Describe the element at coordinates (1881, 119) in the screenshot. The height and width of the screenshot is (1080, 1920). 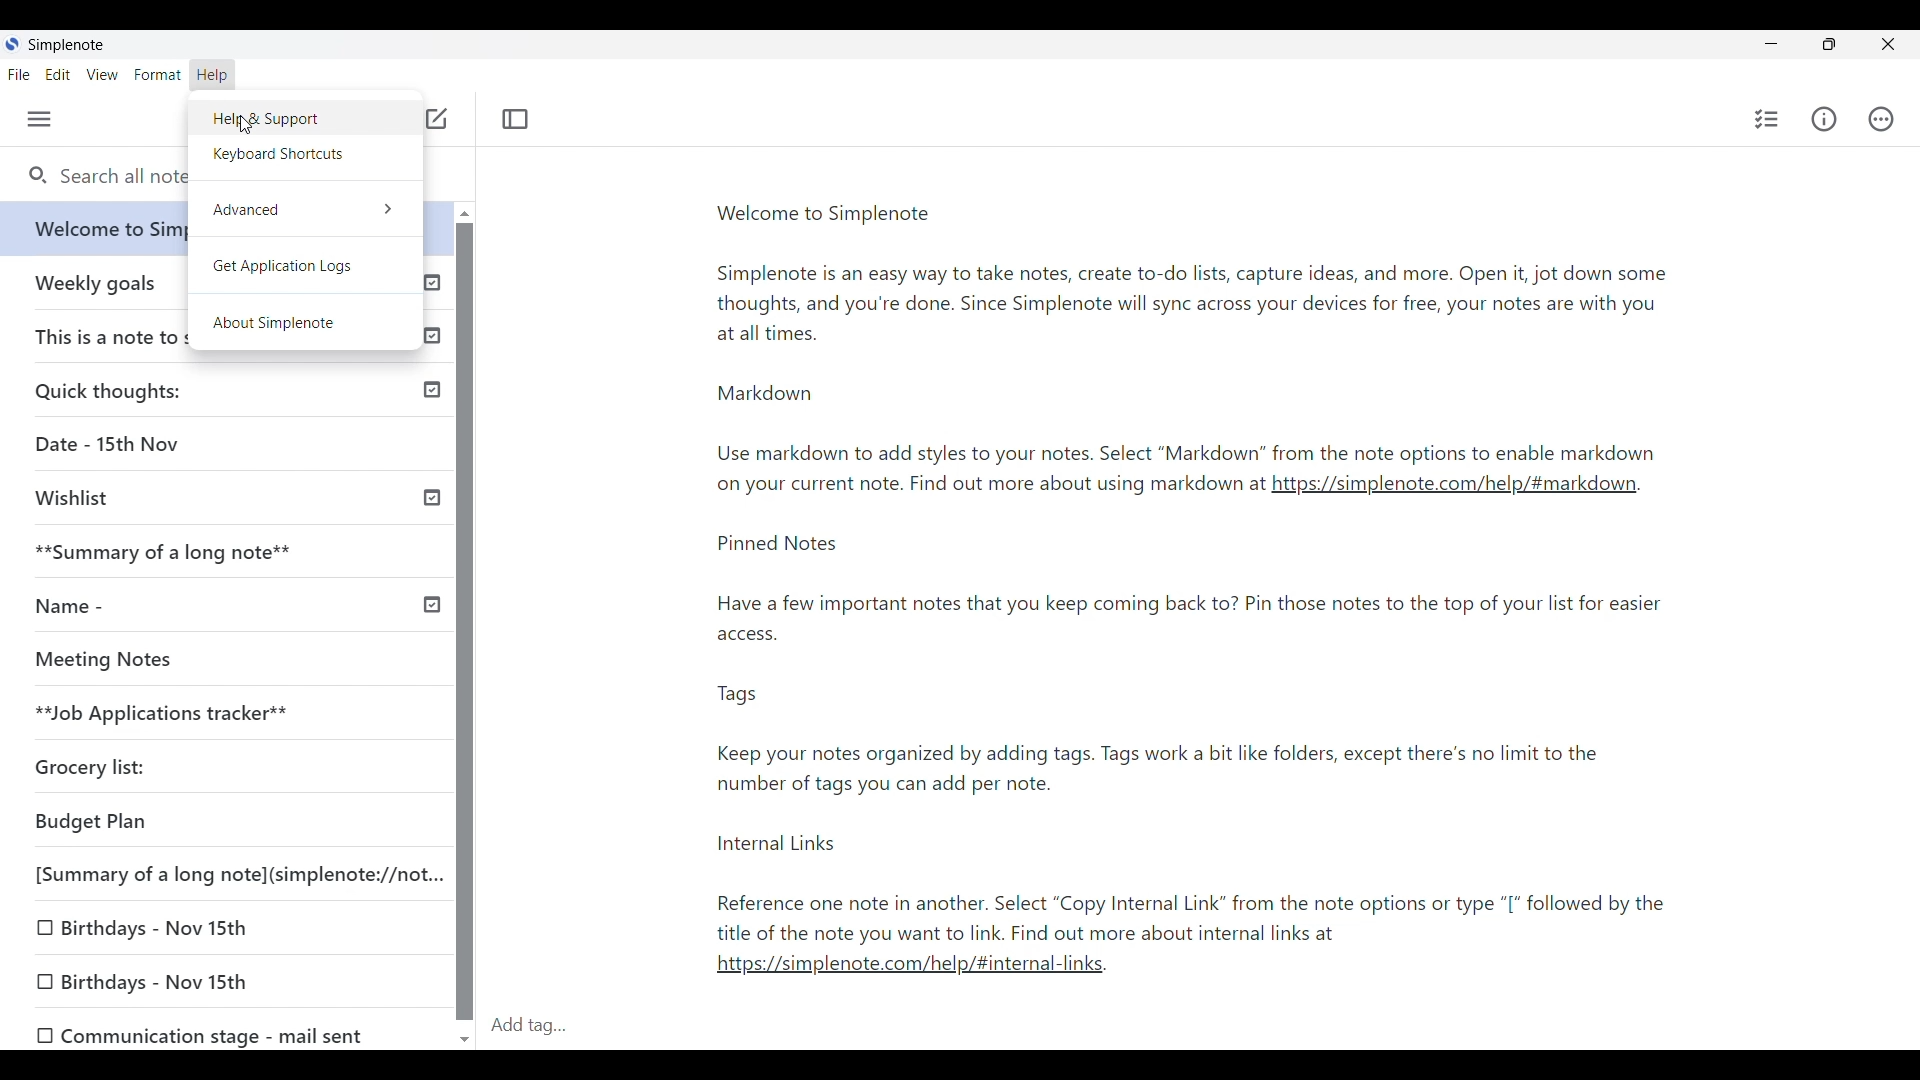
I see `Actions` at that location.